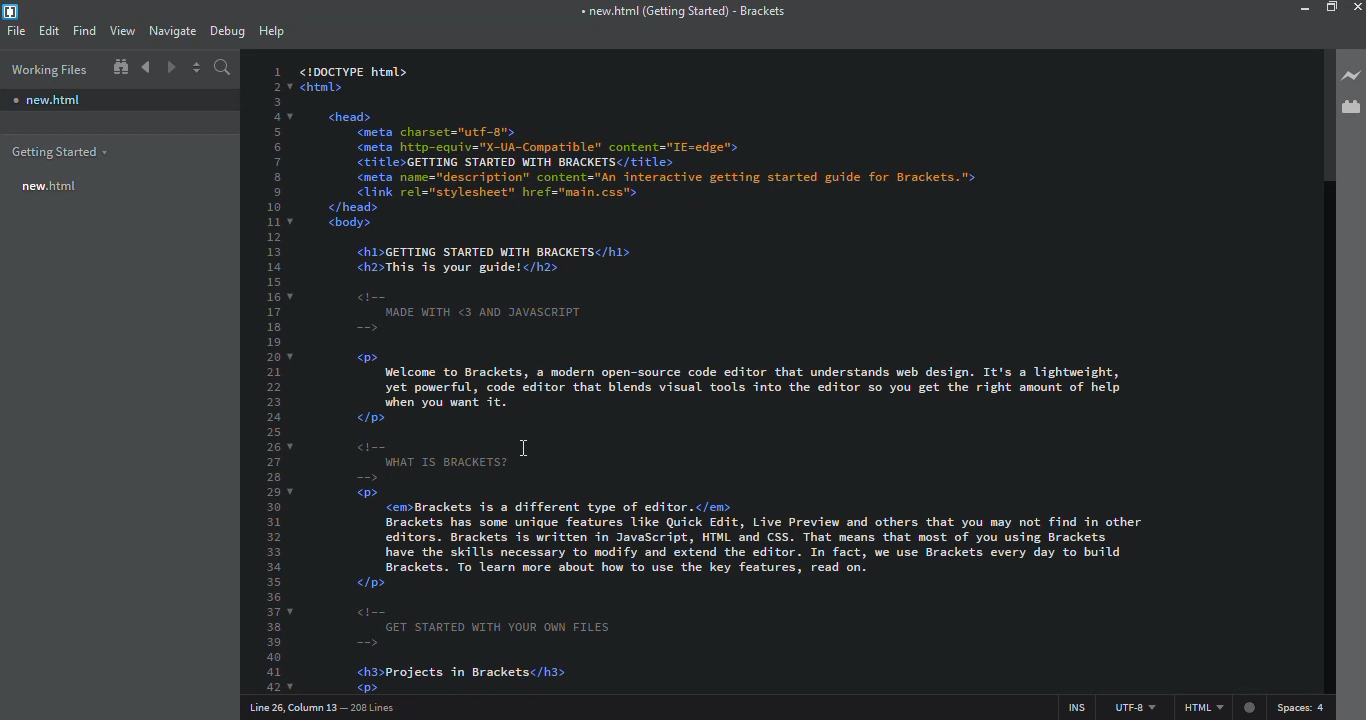 The width and height of the screenshot is (1366, 720). I want to click on edit, so click(49, 31).